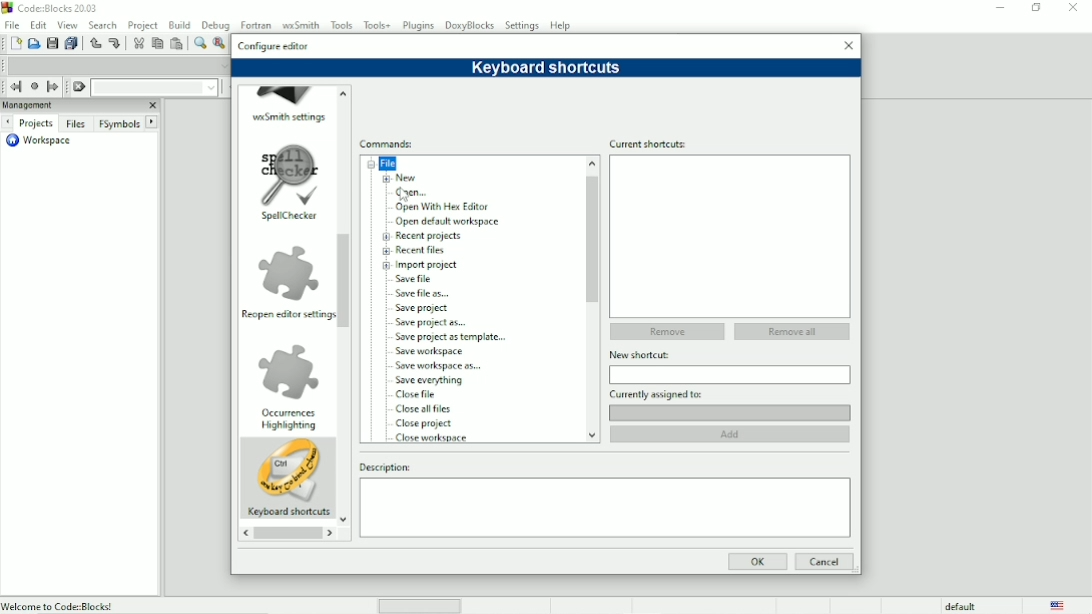  Describe the element at coordinates (156, 43) in the screenshot. I see `Copy` at that location.